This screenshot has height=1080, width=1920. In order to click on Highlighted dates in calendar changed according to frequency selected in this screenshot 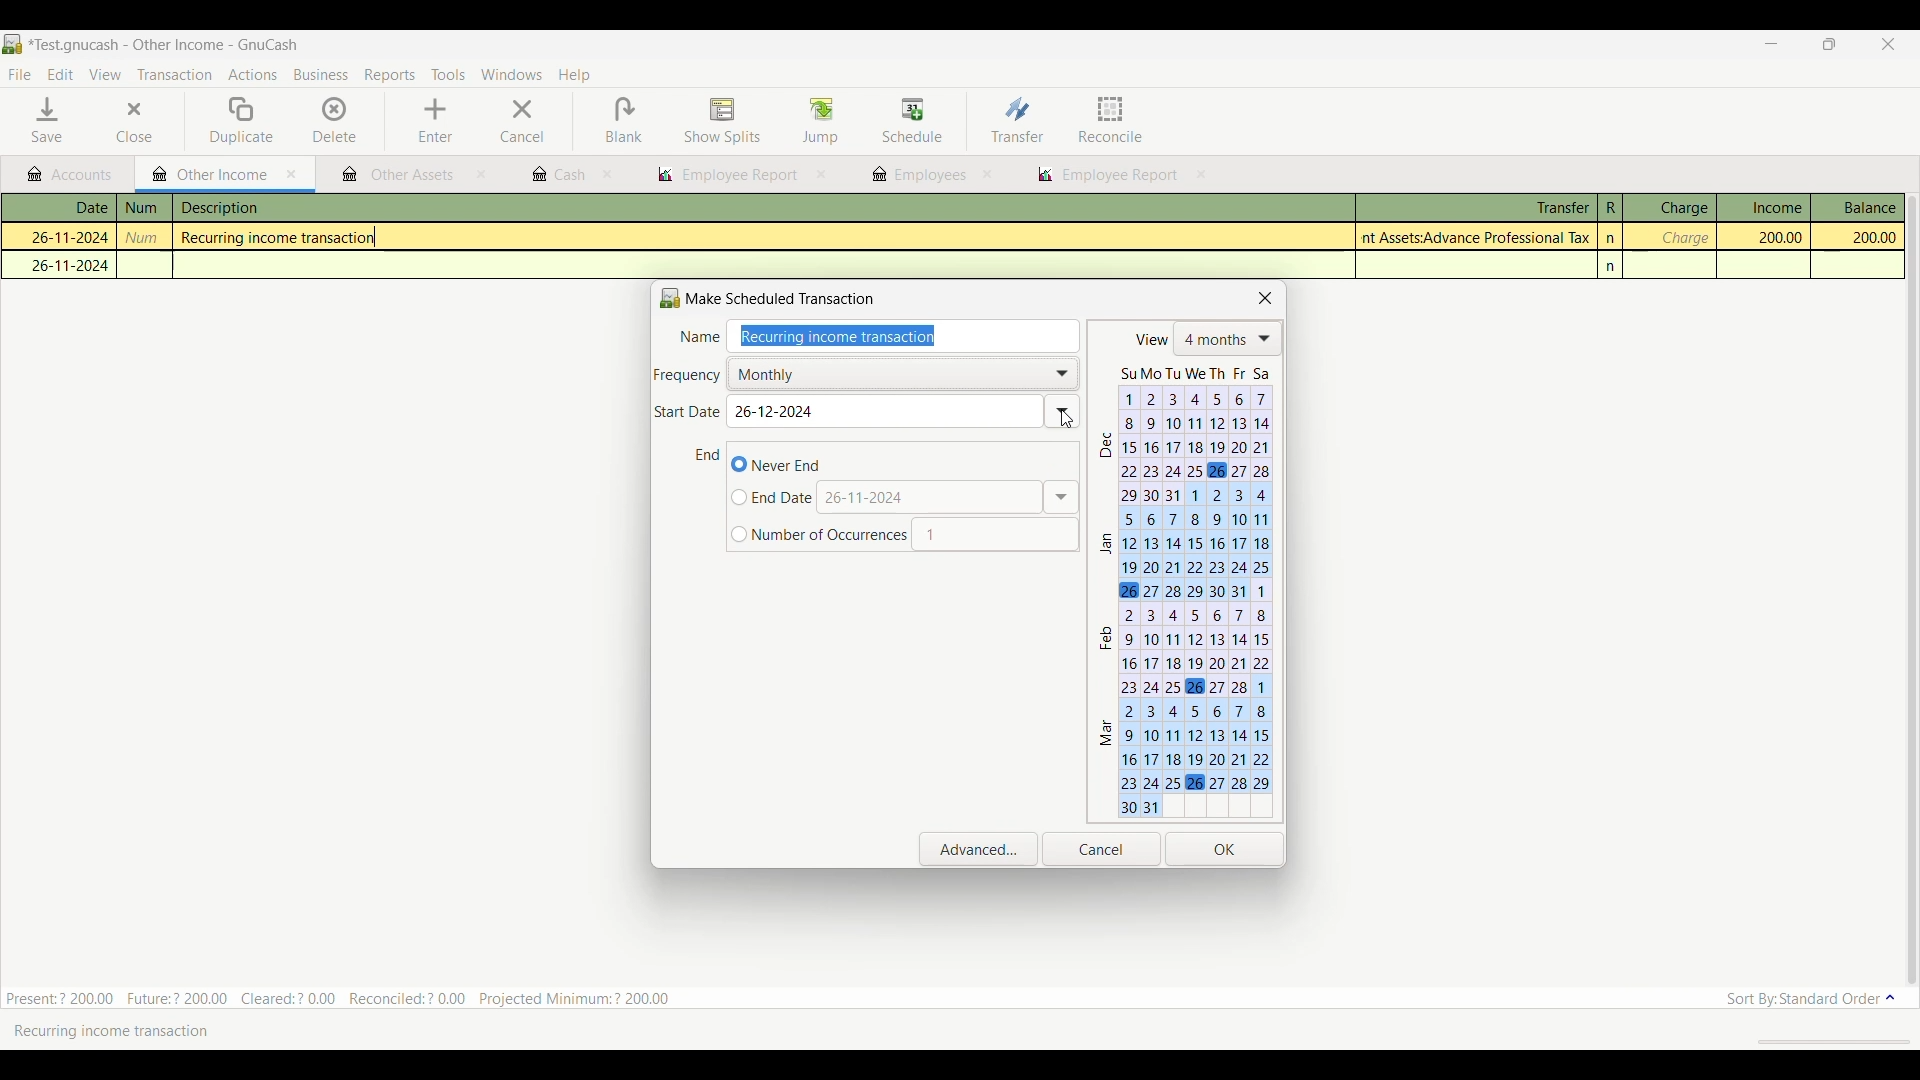, I will do `click(1184, 589)`.